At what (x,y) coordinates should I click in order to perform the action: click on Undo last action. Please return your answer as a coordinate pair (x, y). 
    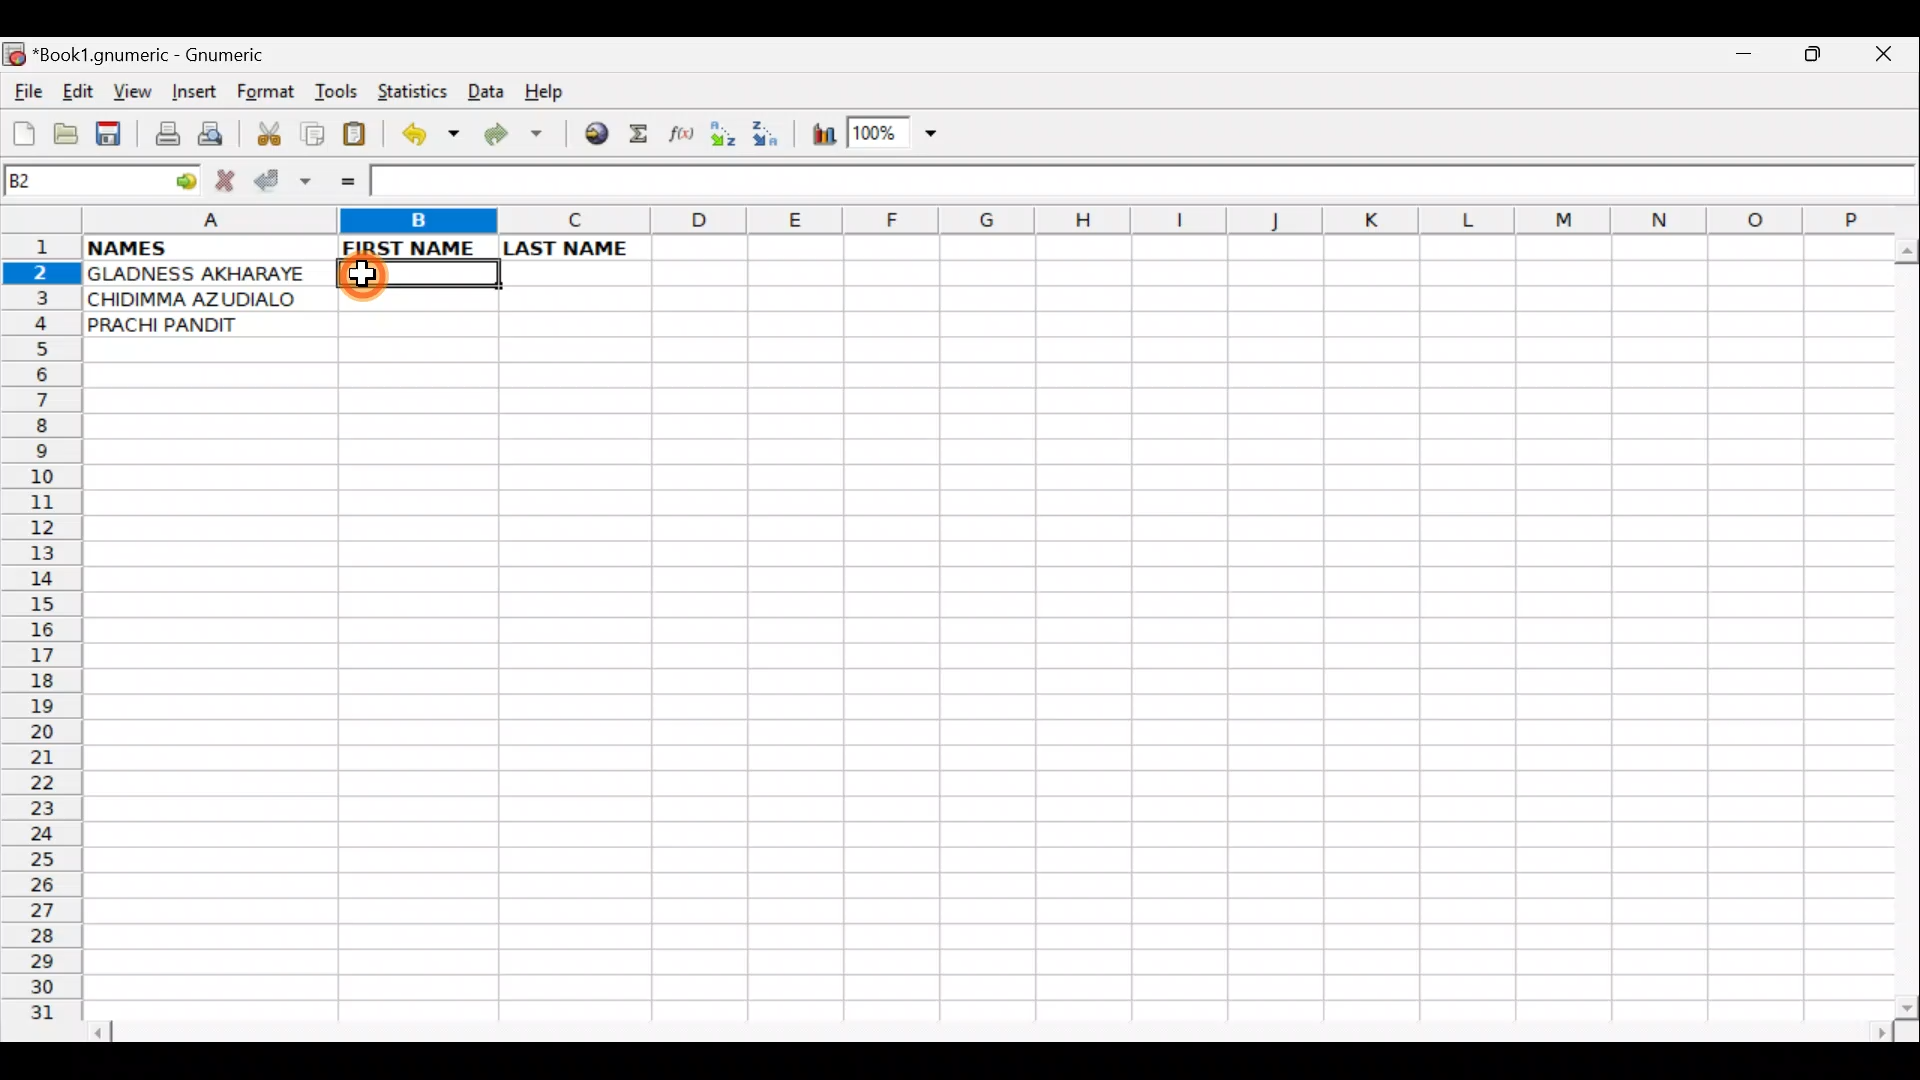
    Looking at the image, I should click on (433, 137).